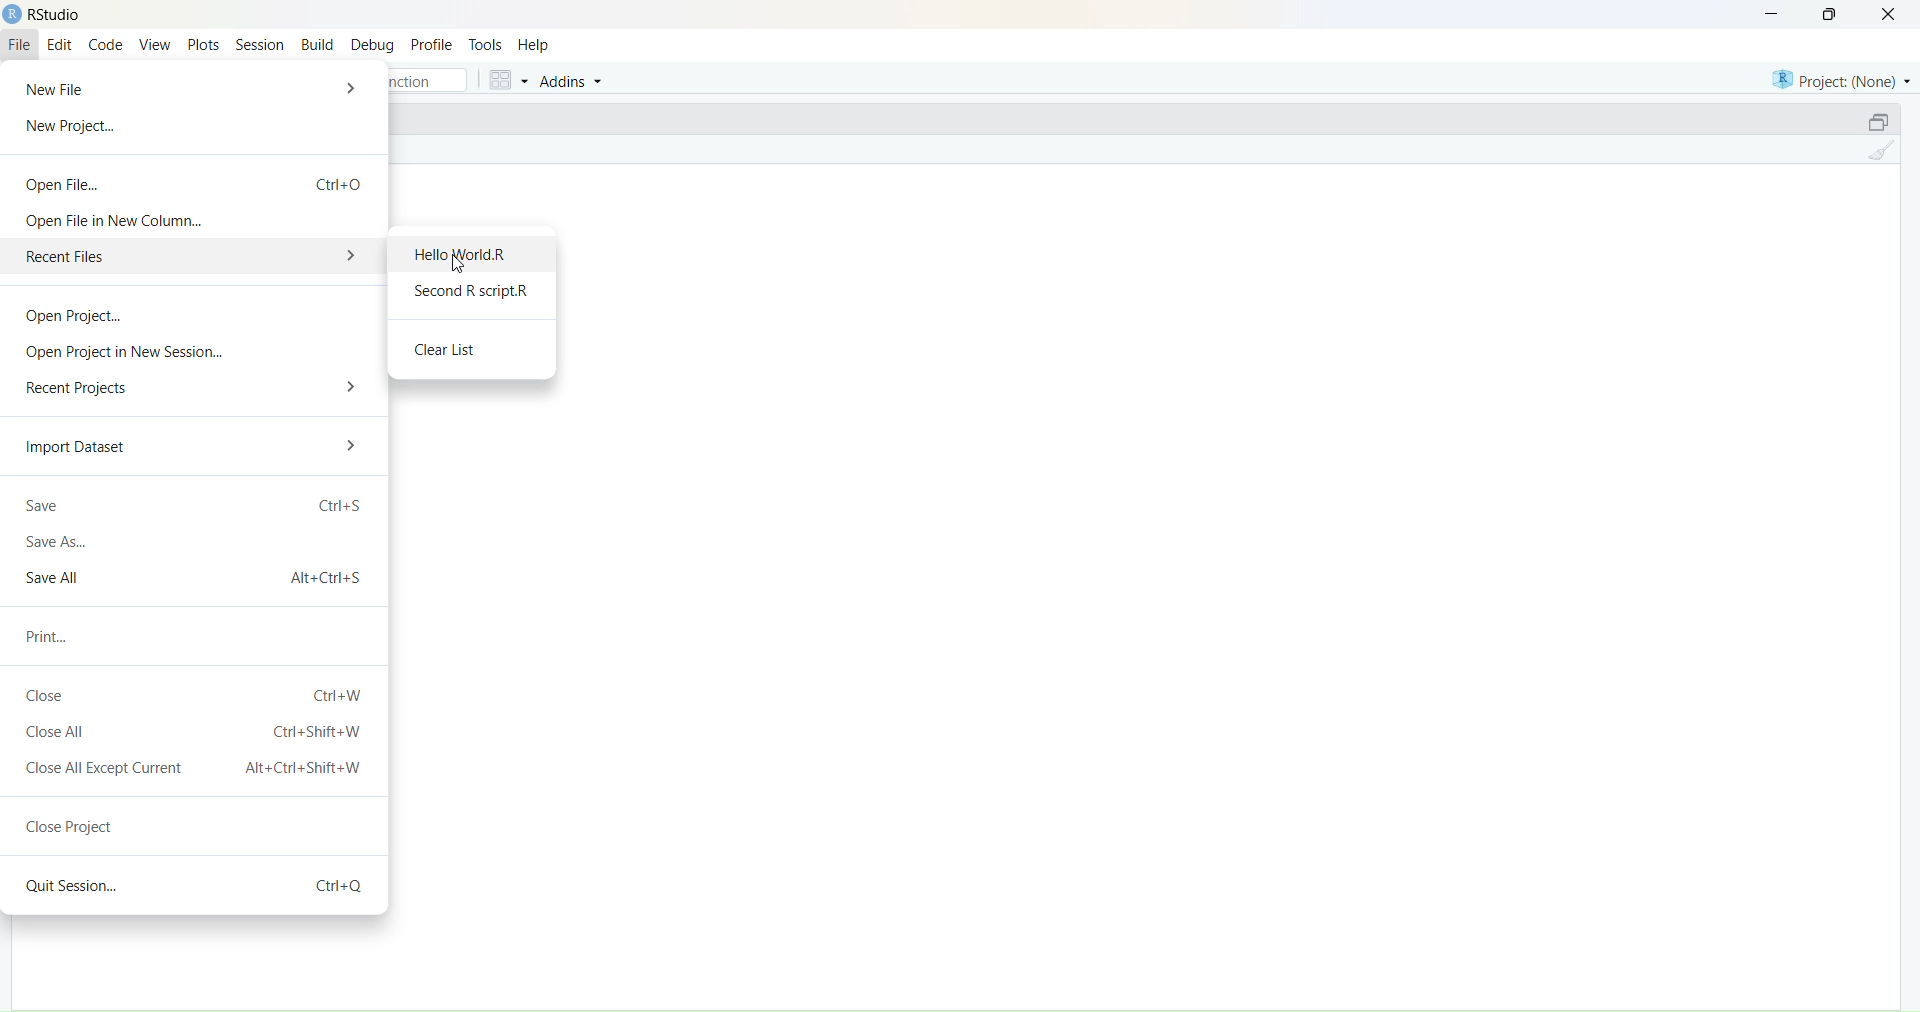 The height and width of the screenshot is (1012, 1920). What do you see at coordinates (353, 385) in the screenshot?
I see `More` at bounding box center [353, 385].